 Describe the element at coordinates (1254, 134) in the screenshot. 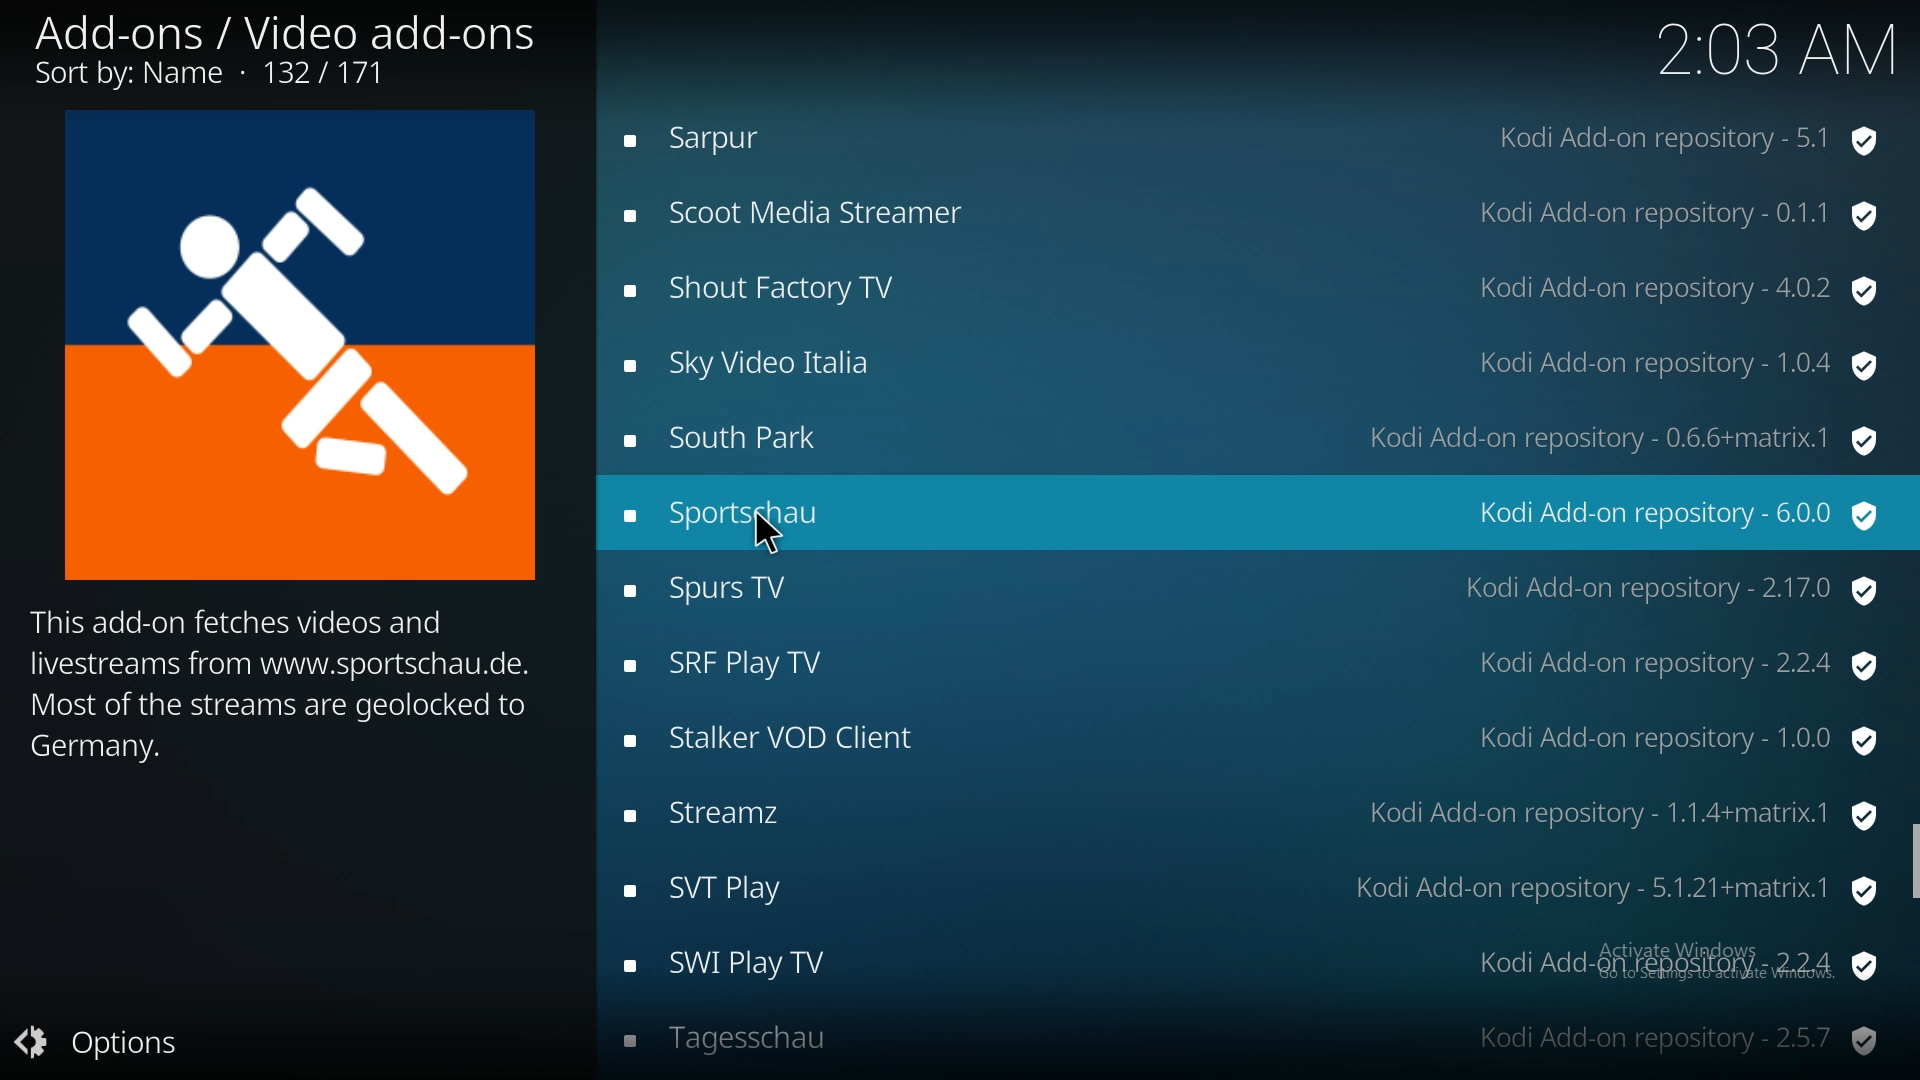

I see `sarpur` at that location.